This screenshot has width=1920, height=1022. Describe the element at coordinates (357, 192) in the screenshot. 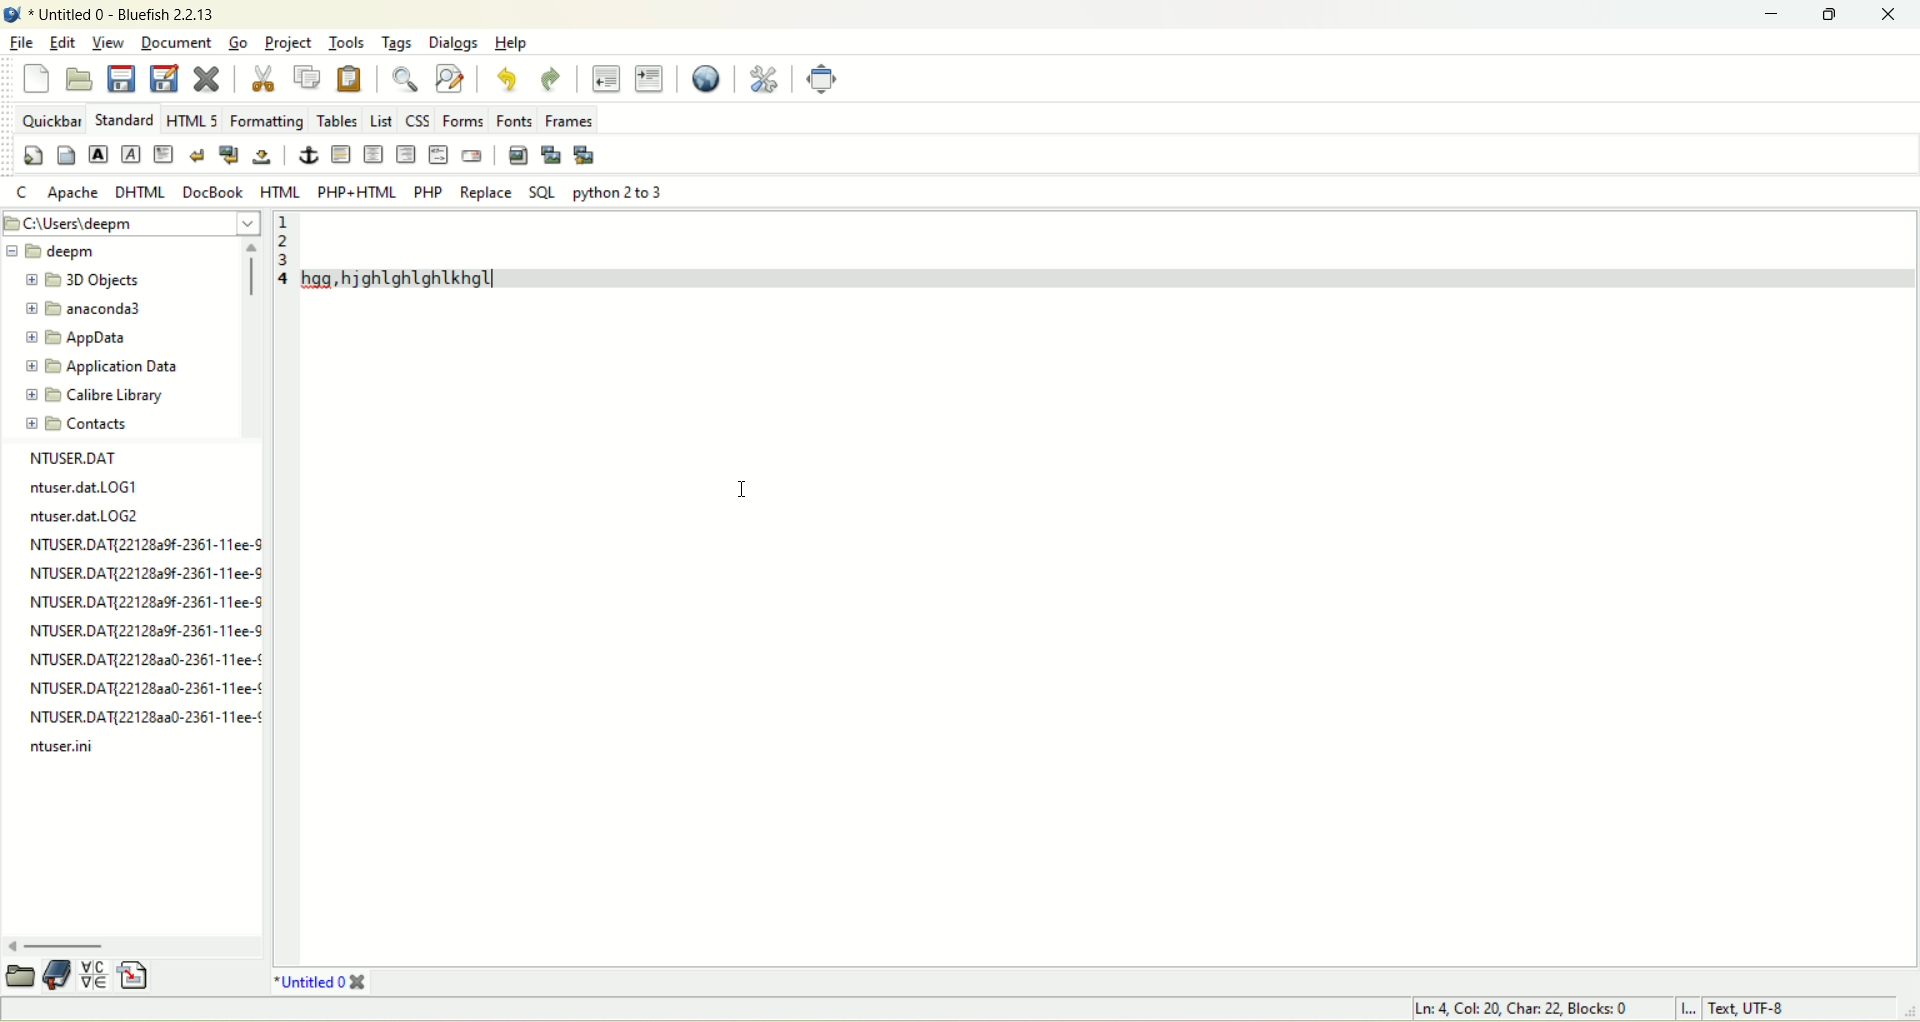

I see `PHP+HTML` at that location.